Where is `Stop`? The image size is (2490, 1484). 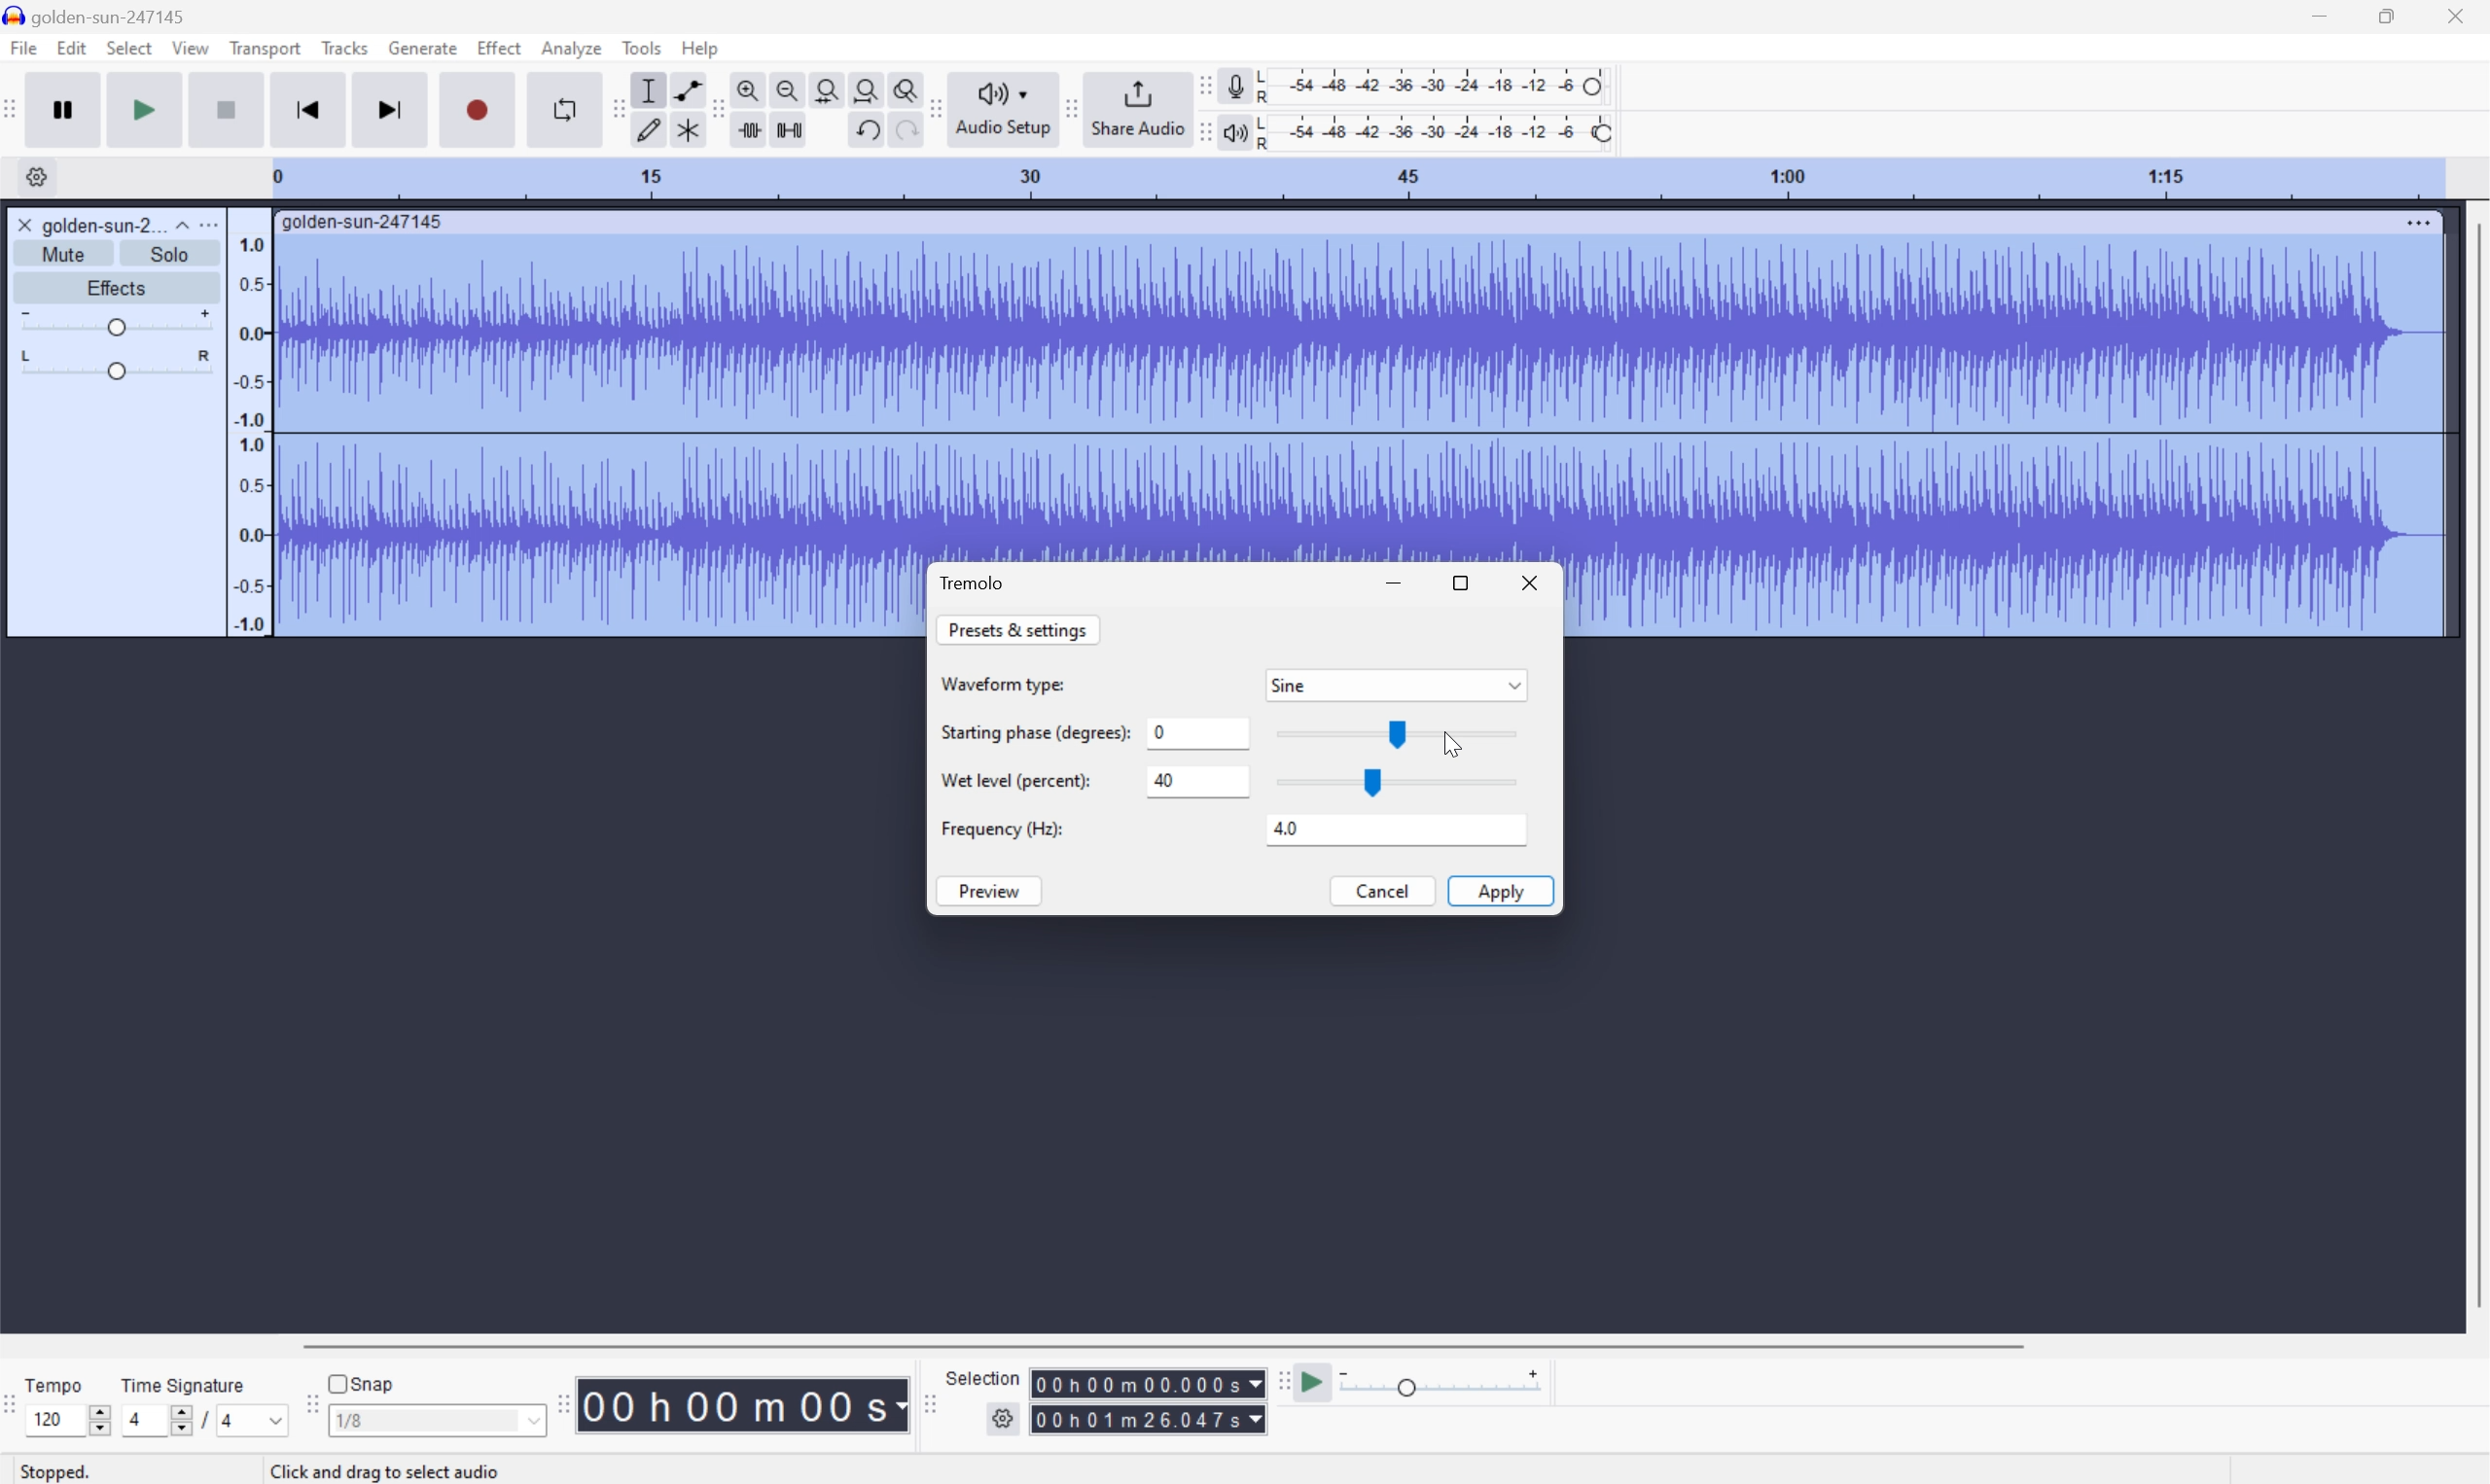
Stop is located at coordinates (224, 110).